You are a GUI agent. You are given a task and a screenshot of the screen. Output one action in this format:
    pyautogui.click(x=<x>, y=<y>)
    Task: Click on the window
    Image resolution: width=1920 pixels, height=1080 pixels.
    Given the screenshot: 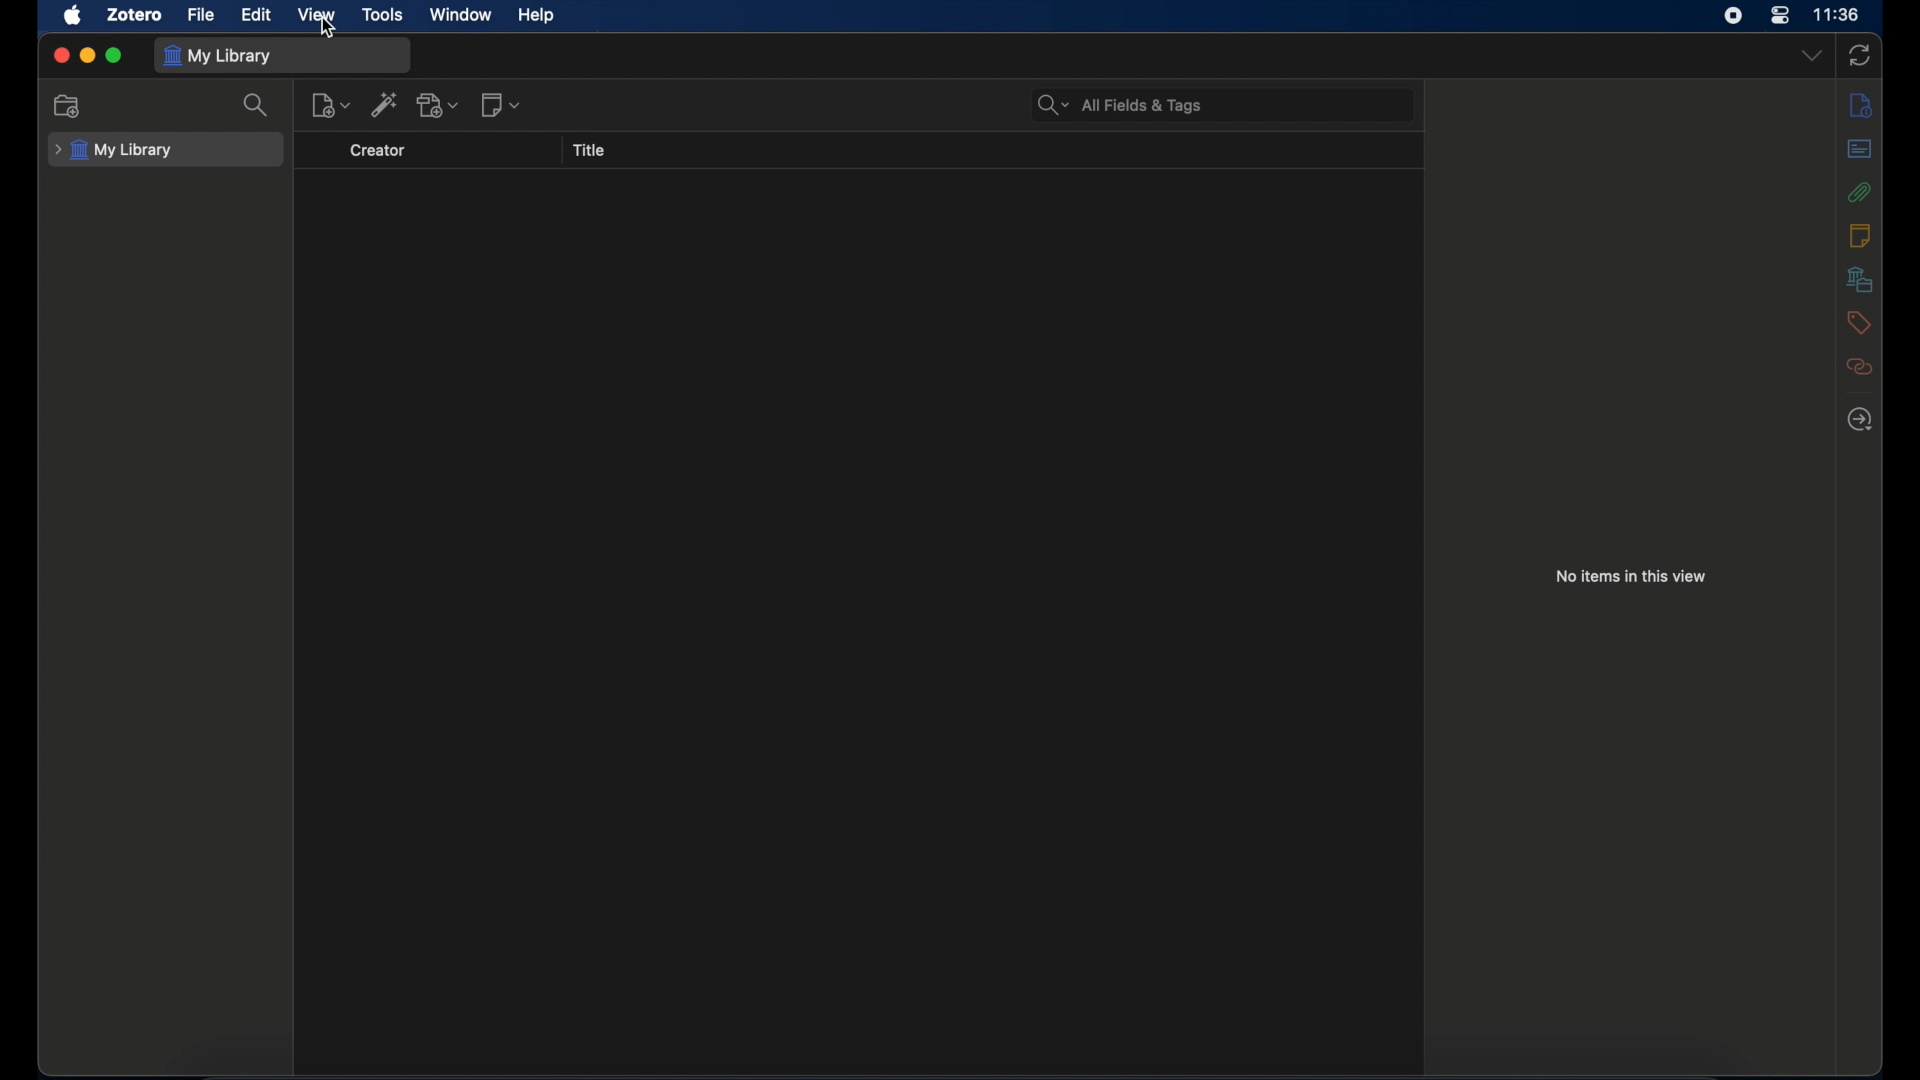 What is the action you would take?
    pyautogui.click(x=463, y=15)
    